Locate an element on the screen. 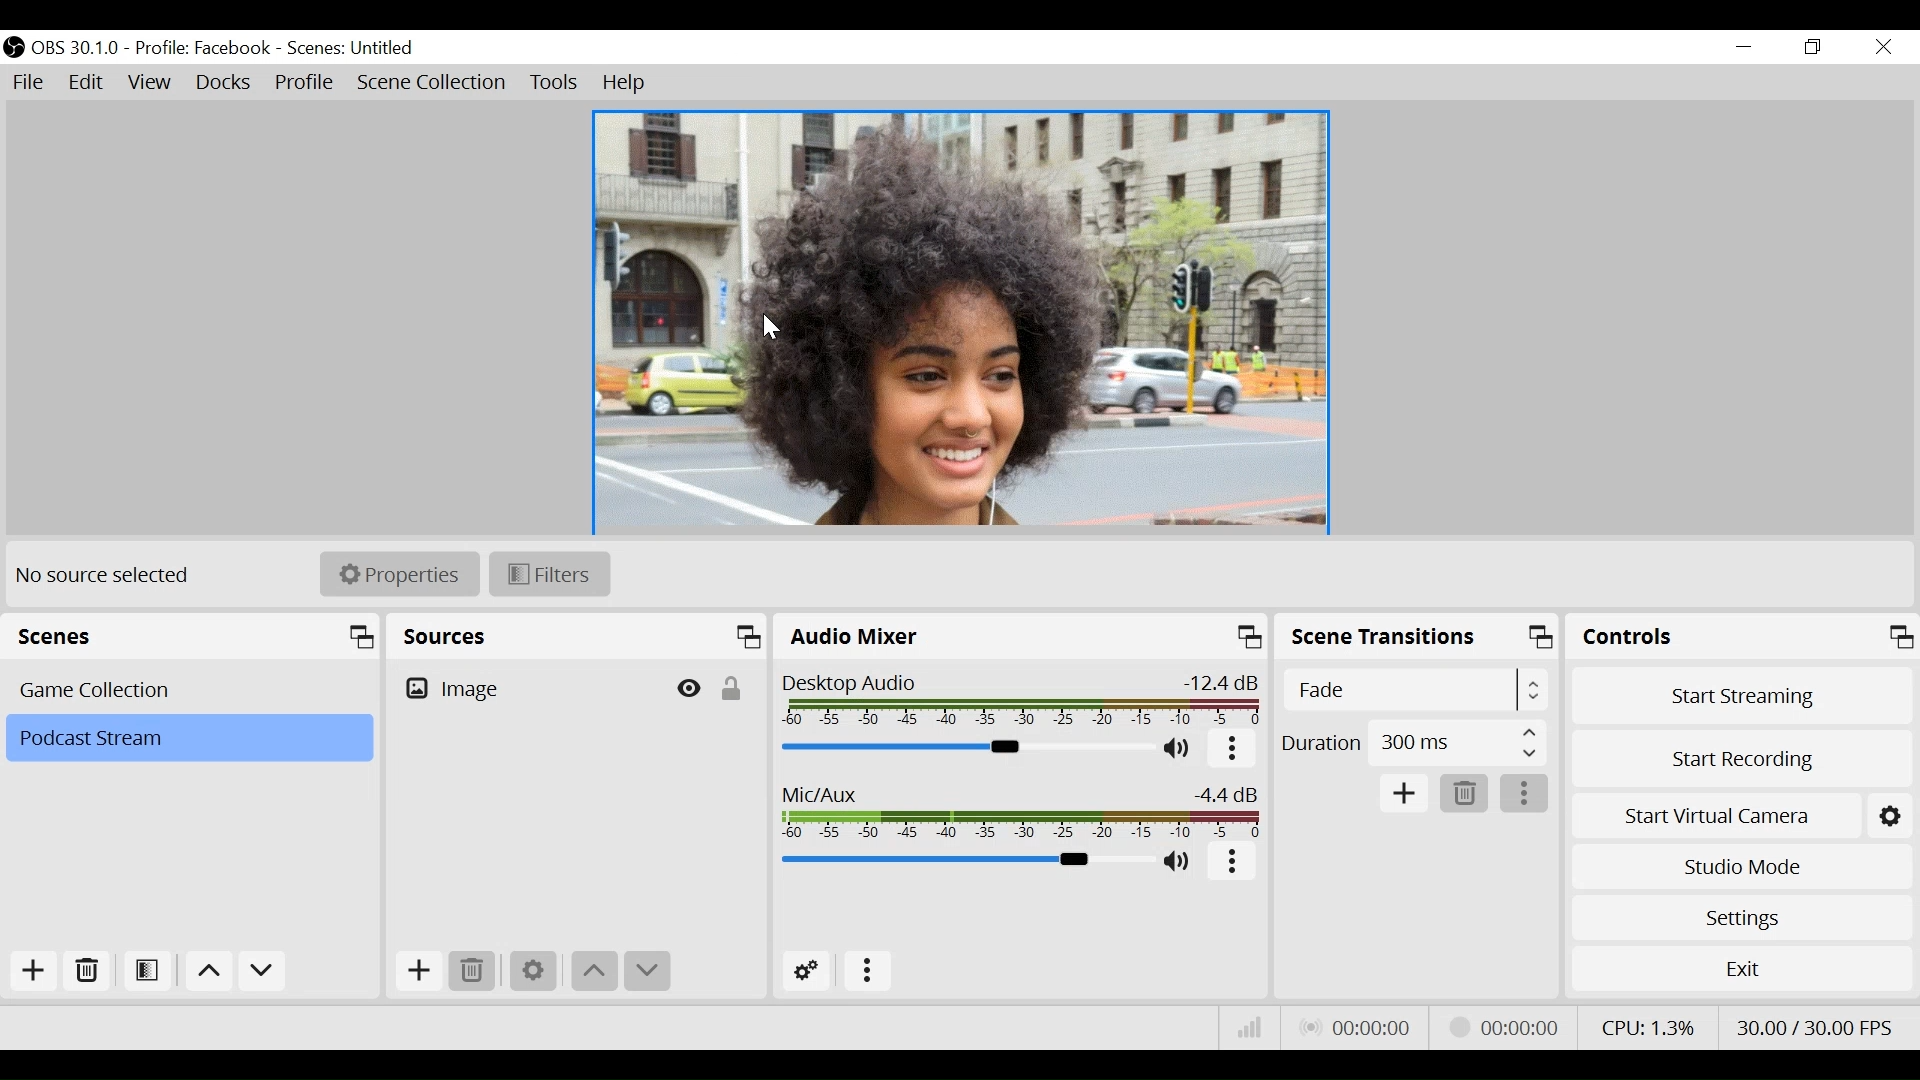 The image size is (1920, 1080). Close is located at coordinates (1887, 46).